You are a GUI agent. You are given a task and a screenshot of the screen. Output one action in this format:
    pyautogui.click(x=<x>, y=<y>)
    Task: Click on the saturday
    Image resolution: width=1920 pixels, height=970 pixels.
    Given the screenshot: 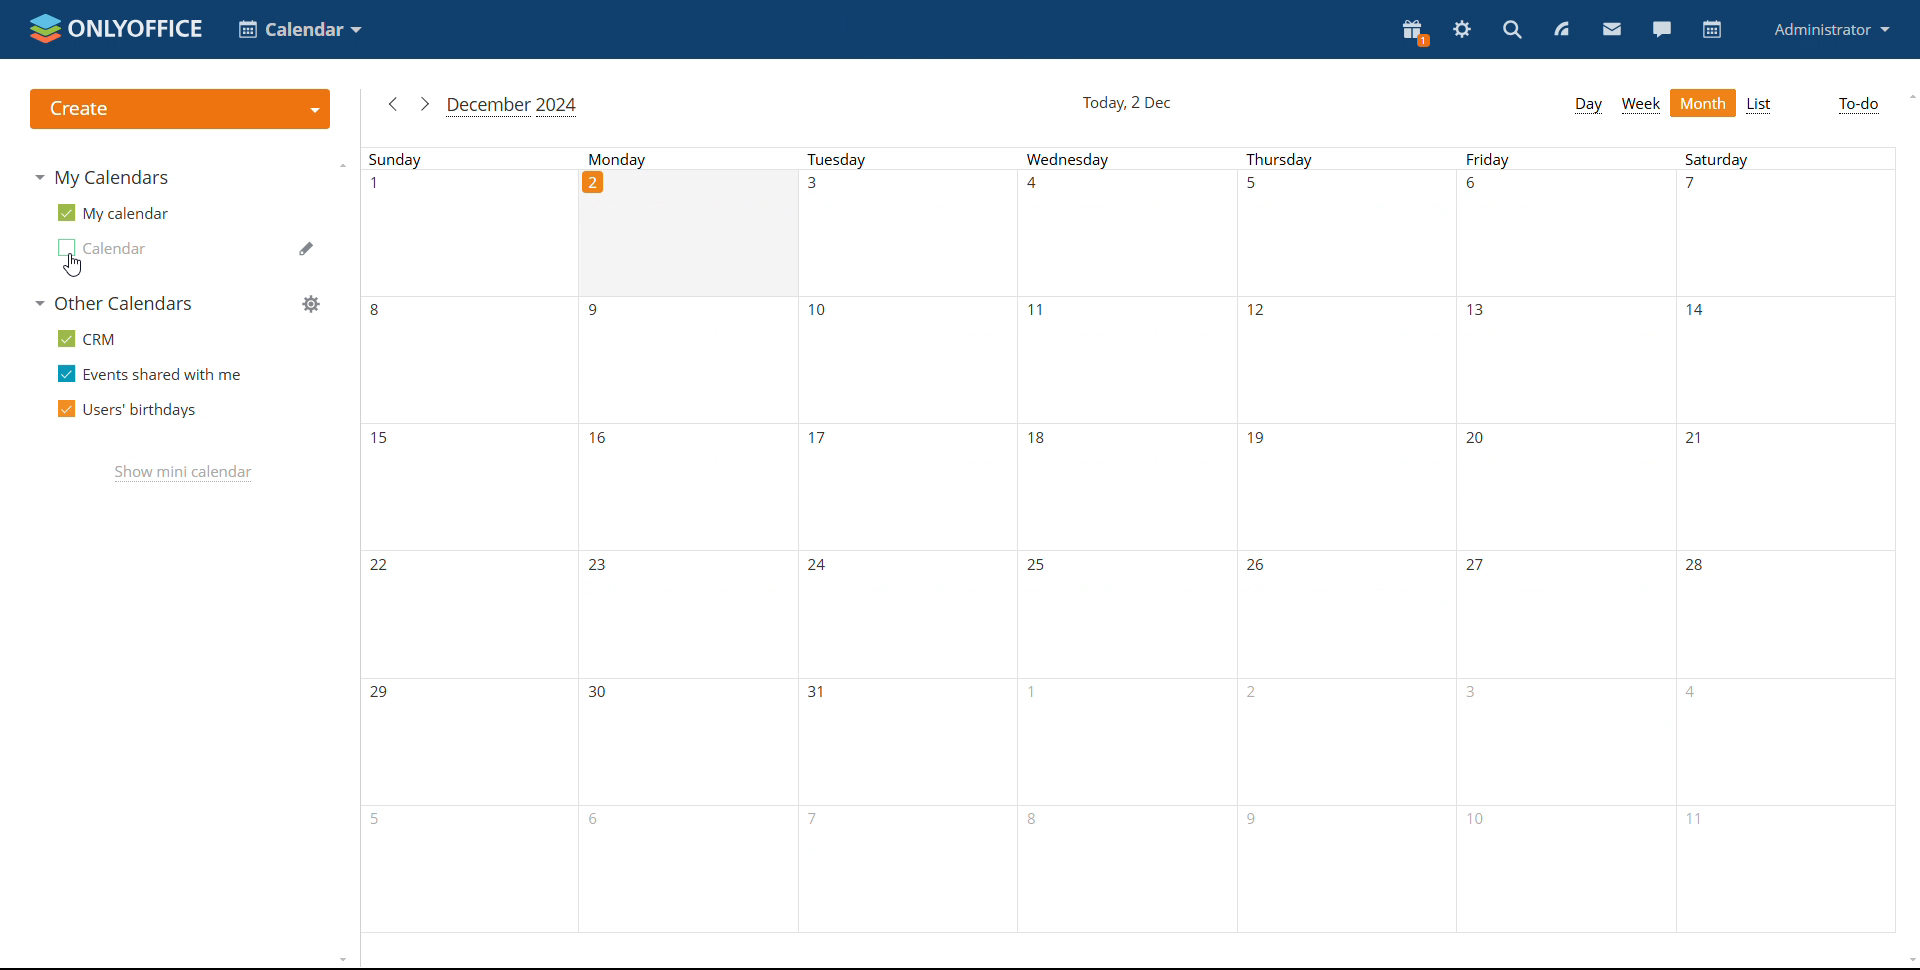 What is the action you would take?
    pyautogui.click(x=1787, y=157)
    